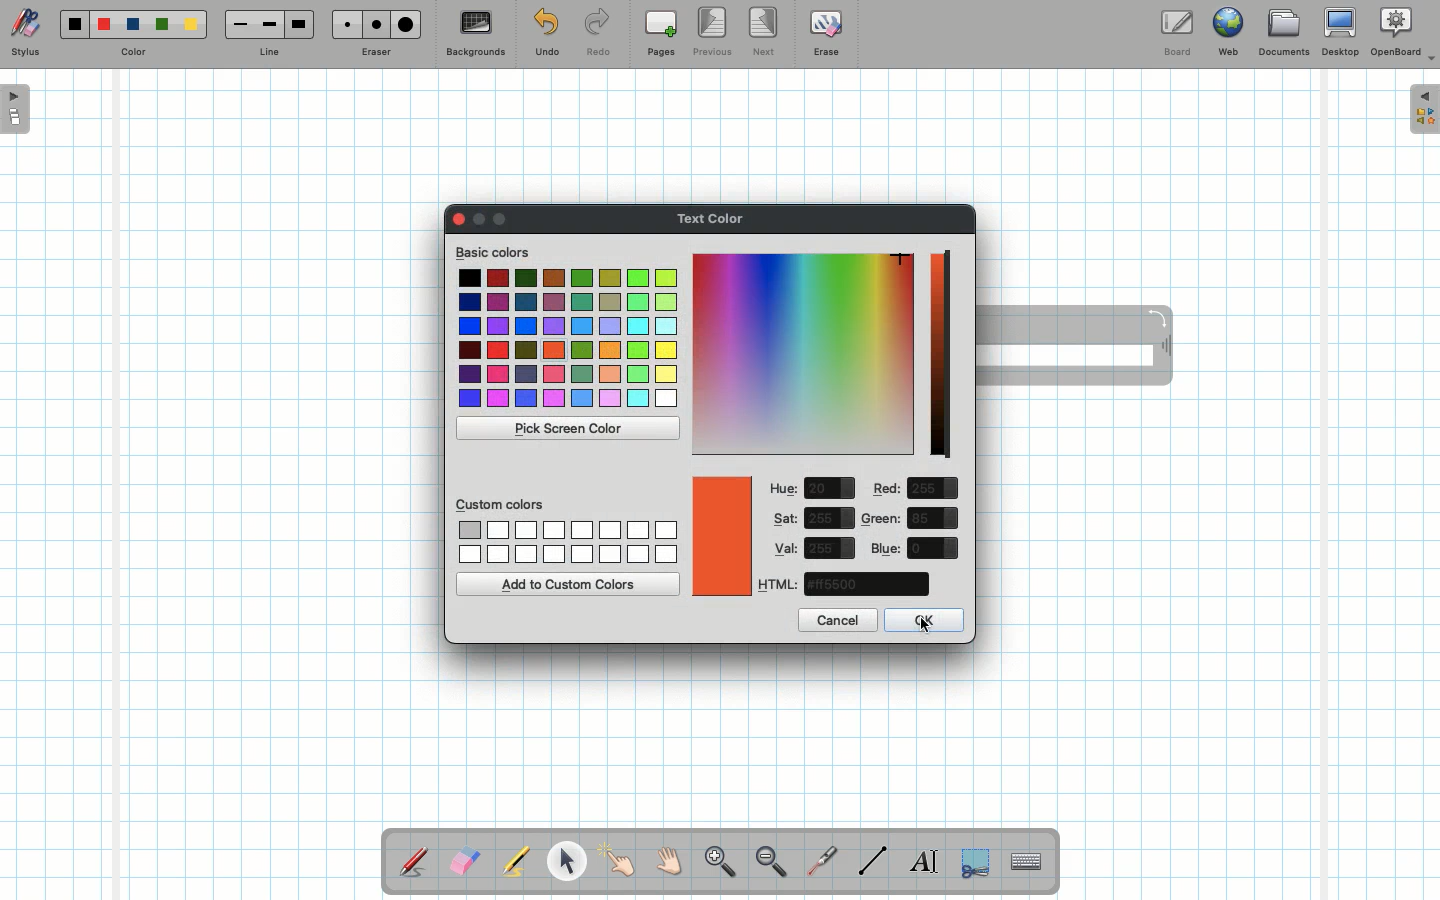 The image size is (1440, 900). Describe the element at coordinates (569, 584) in the screenshot. I see `Add to custom colors` at that location.